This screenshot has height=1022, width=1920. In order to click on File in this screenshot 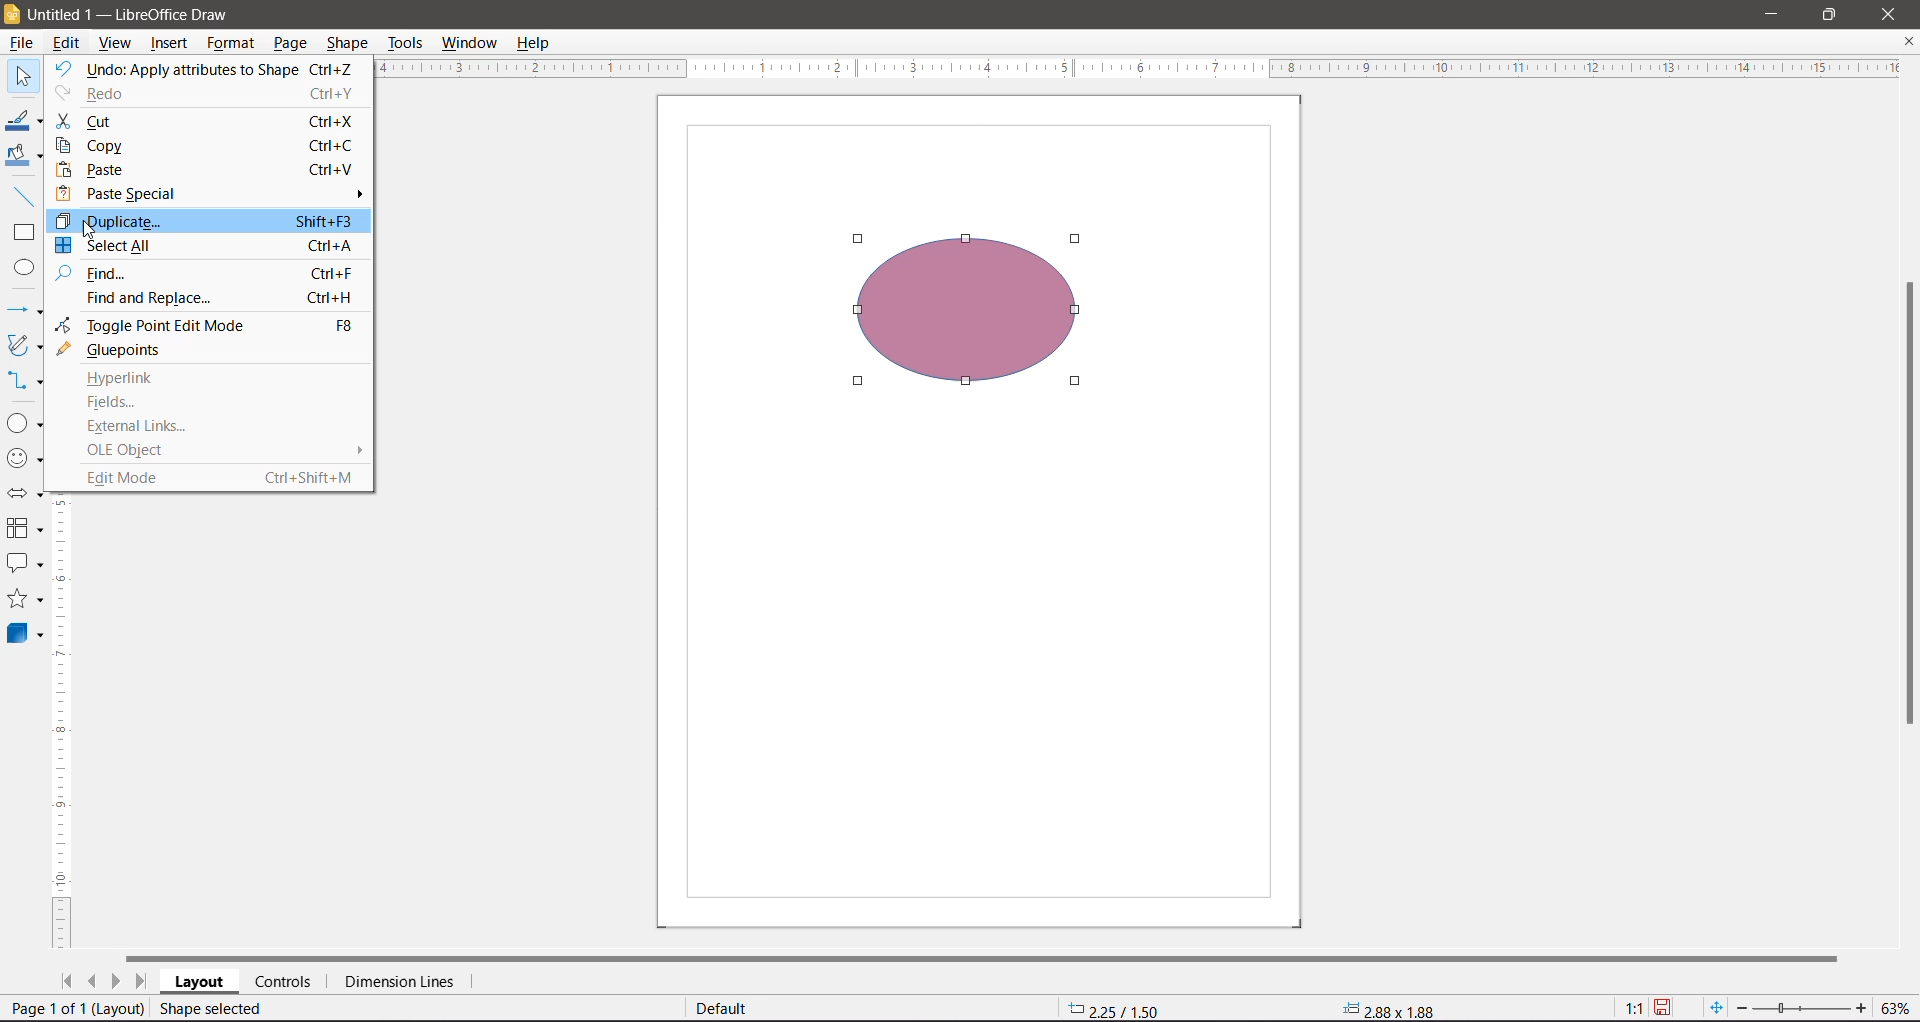, I will do `click(19, 42)`.